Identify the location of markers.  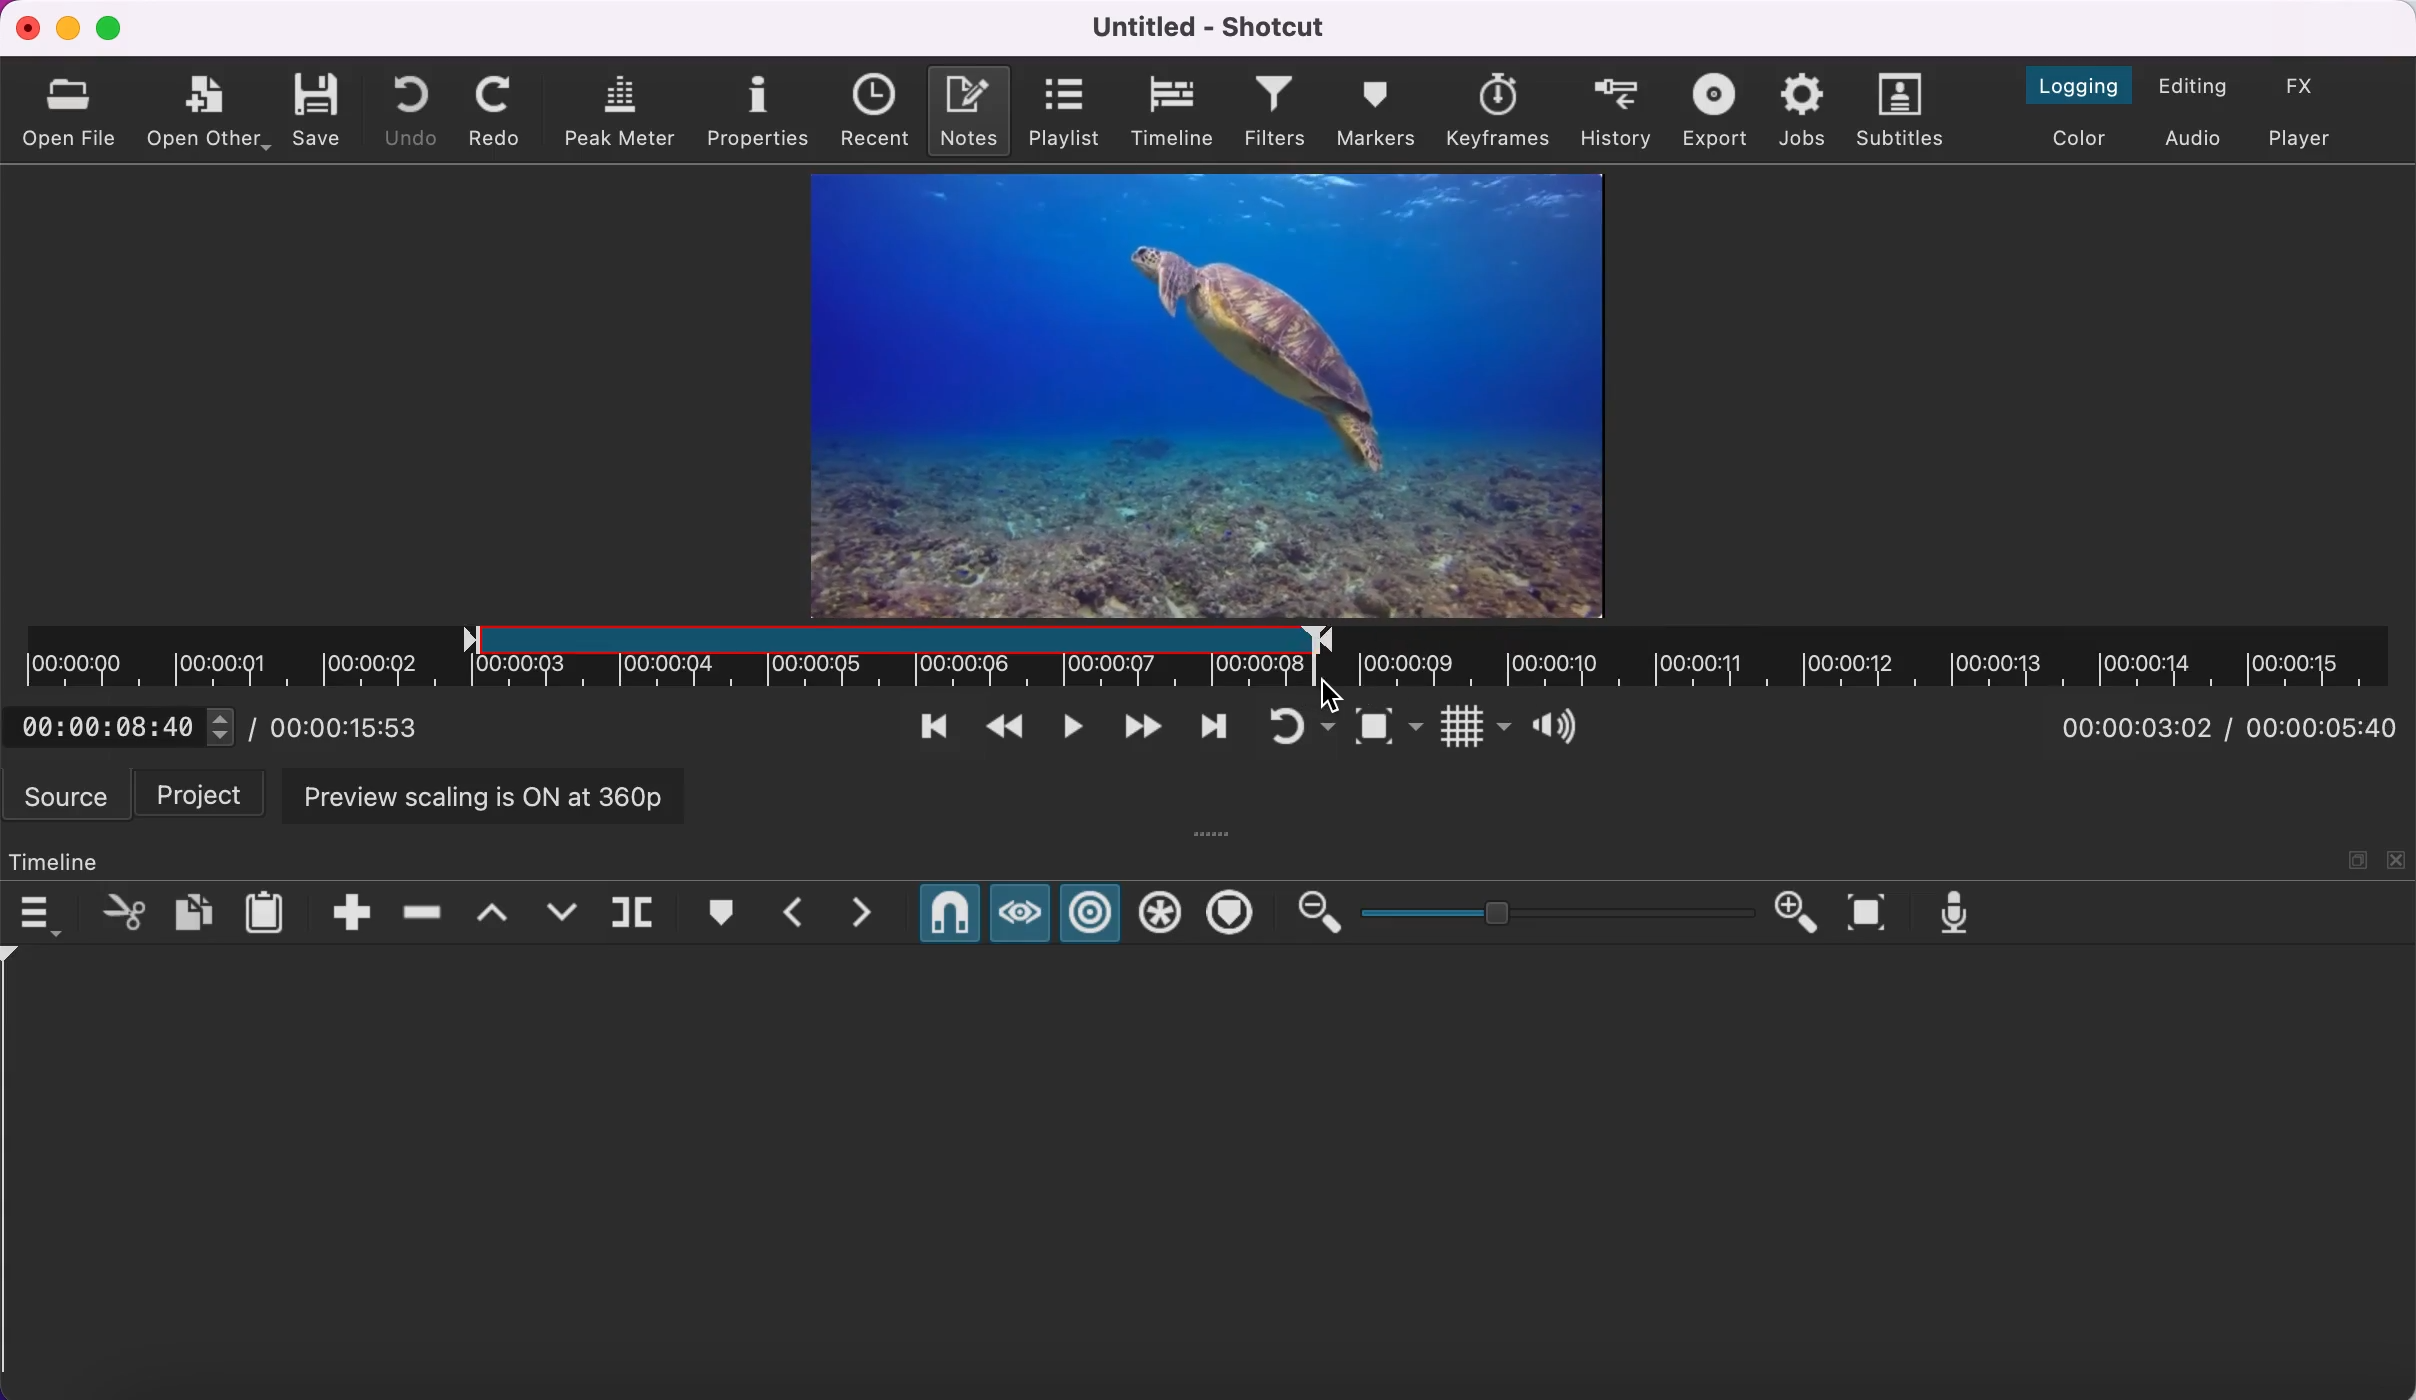
(1376, 113).